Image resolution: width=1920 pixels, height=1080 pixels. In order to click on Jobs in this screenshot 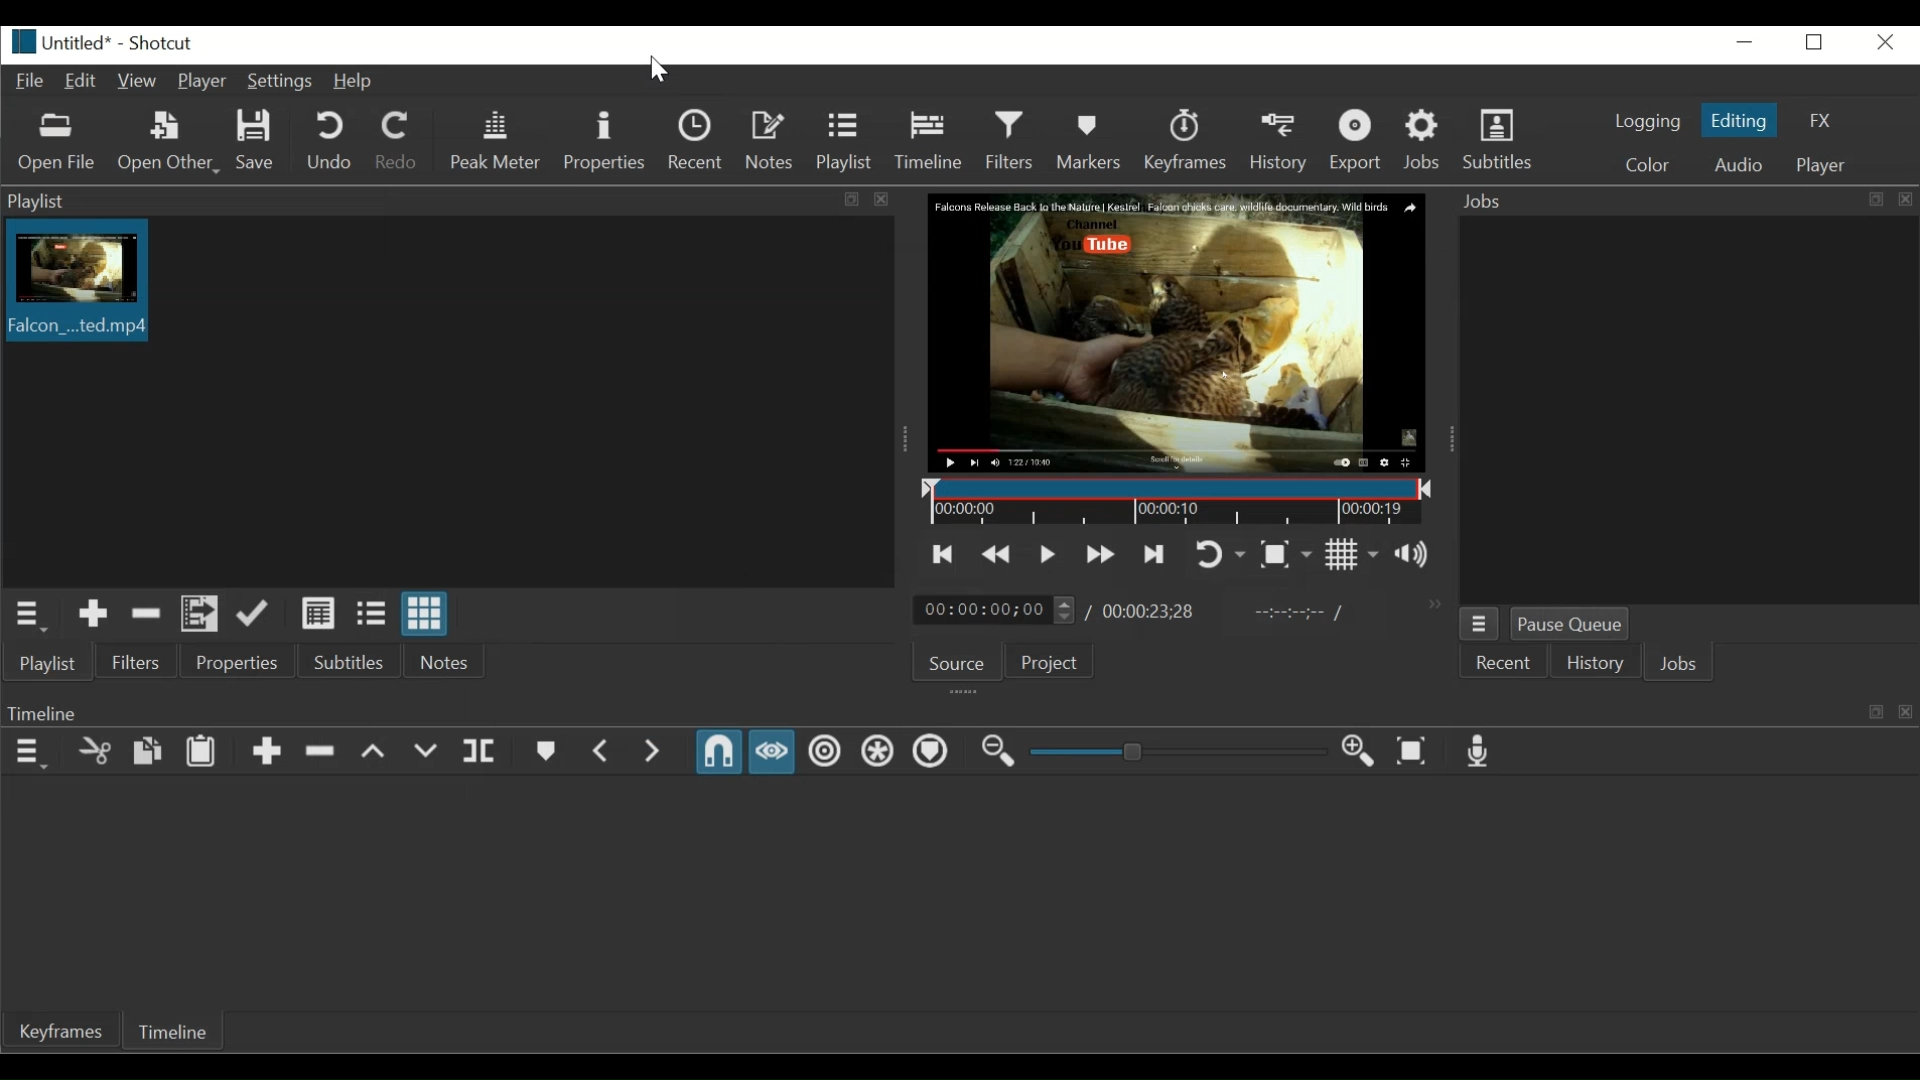, I will do `click(1676, 663)`.